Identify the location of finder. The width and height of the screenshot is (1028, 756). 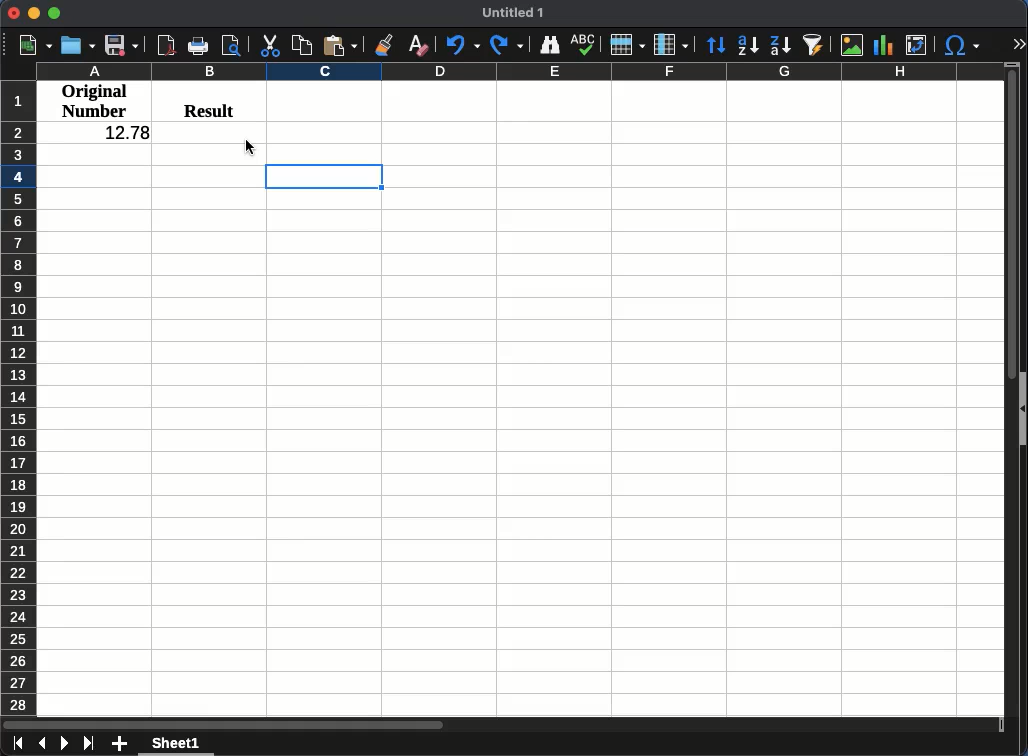
(550, 44).